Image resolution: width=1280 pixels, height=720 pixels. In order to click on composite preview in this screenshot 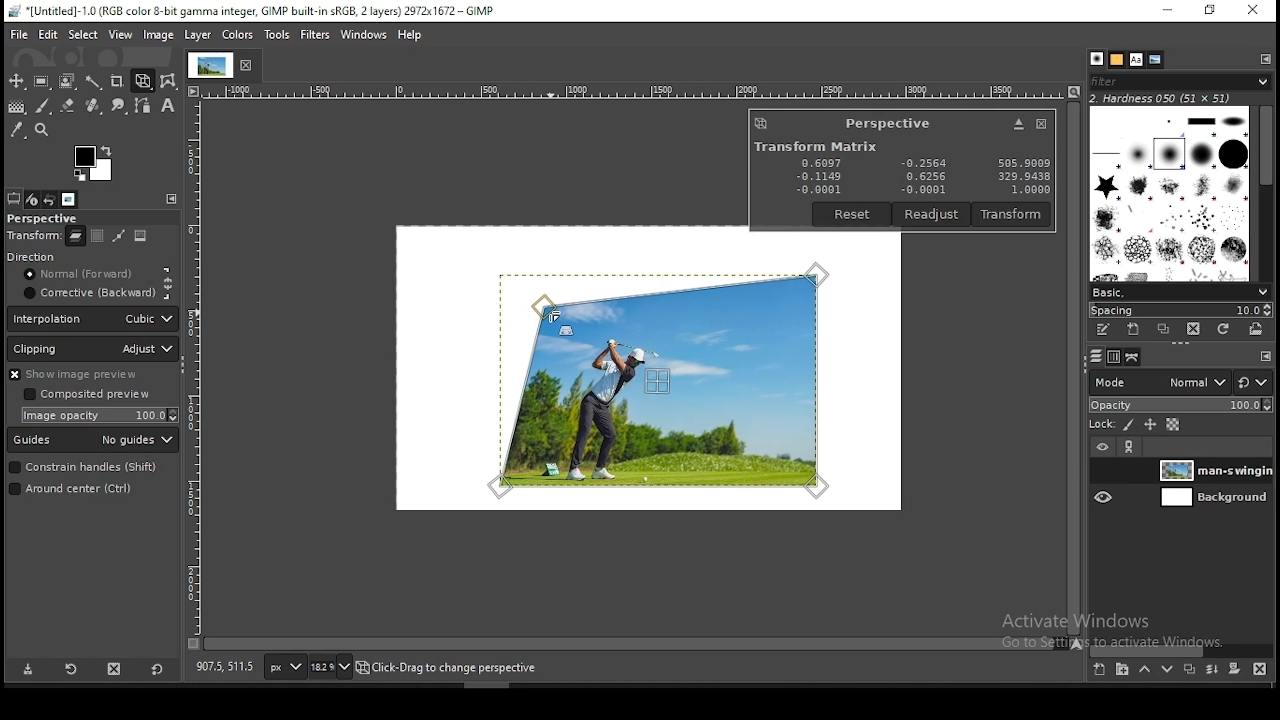, I will do `click(90, 395)`.